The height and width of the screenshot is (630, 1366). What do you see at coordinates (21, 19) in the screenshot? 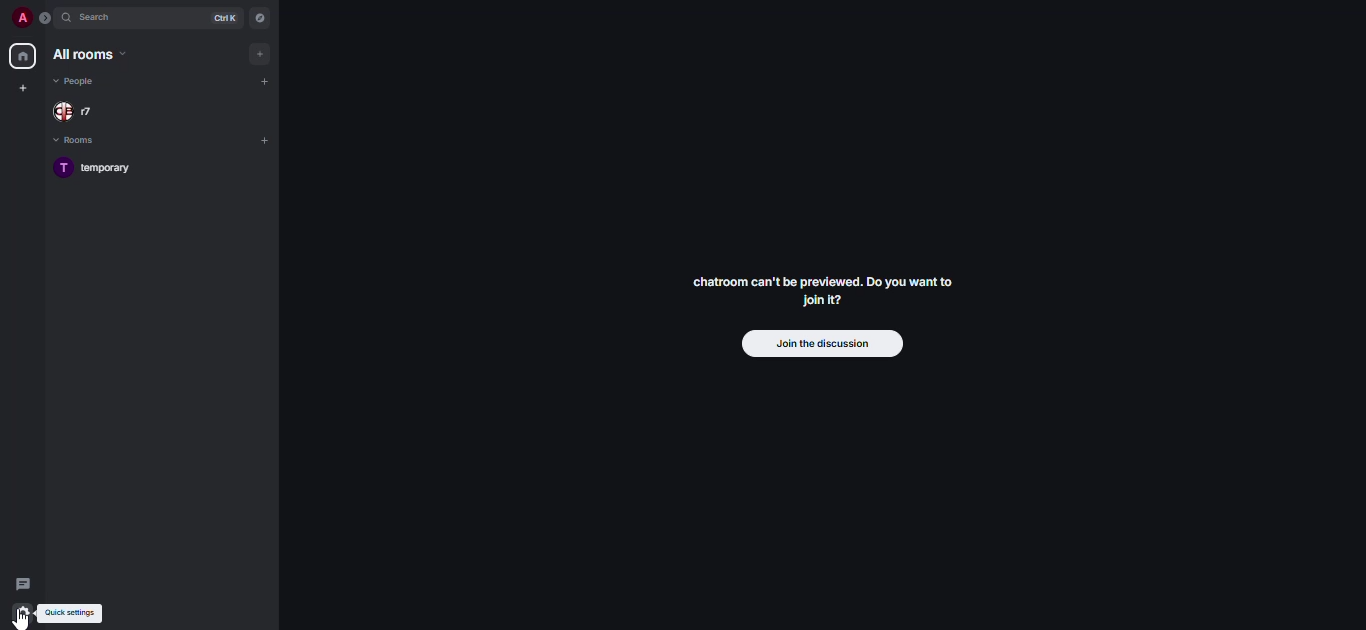
I see `profile` at bounding box center [21, 19].